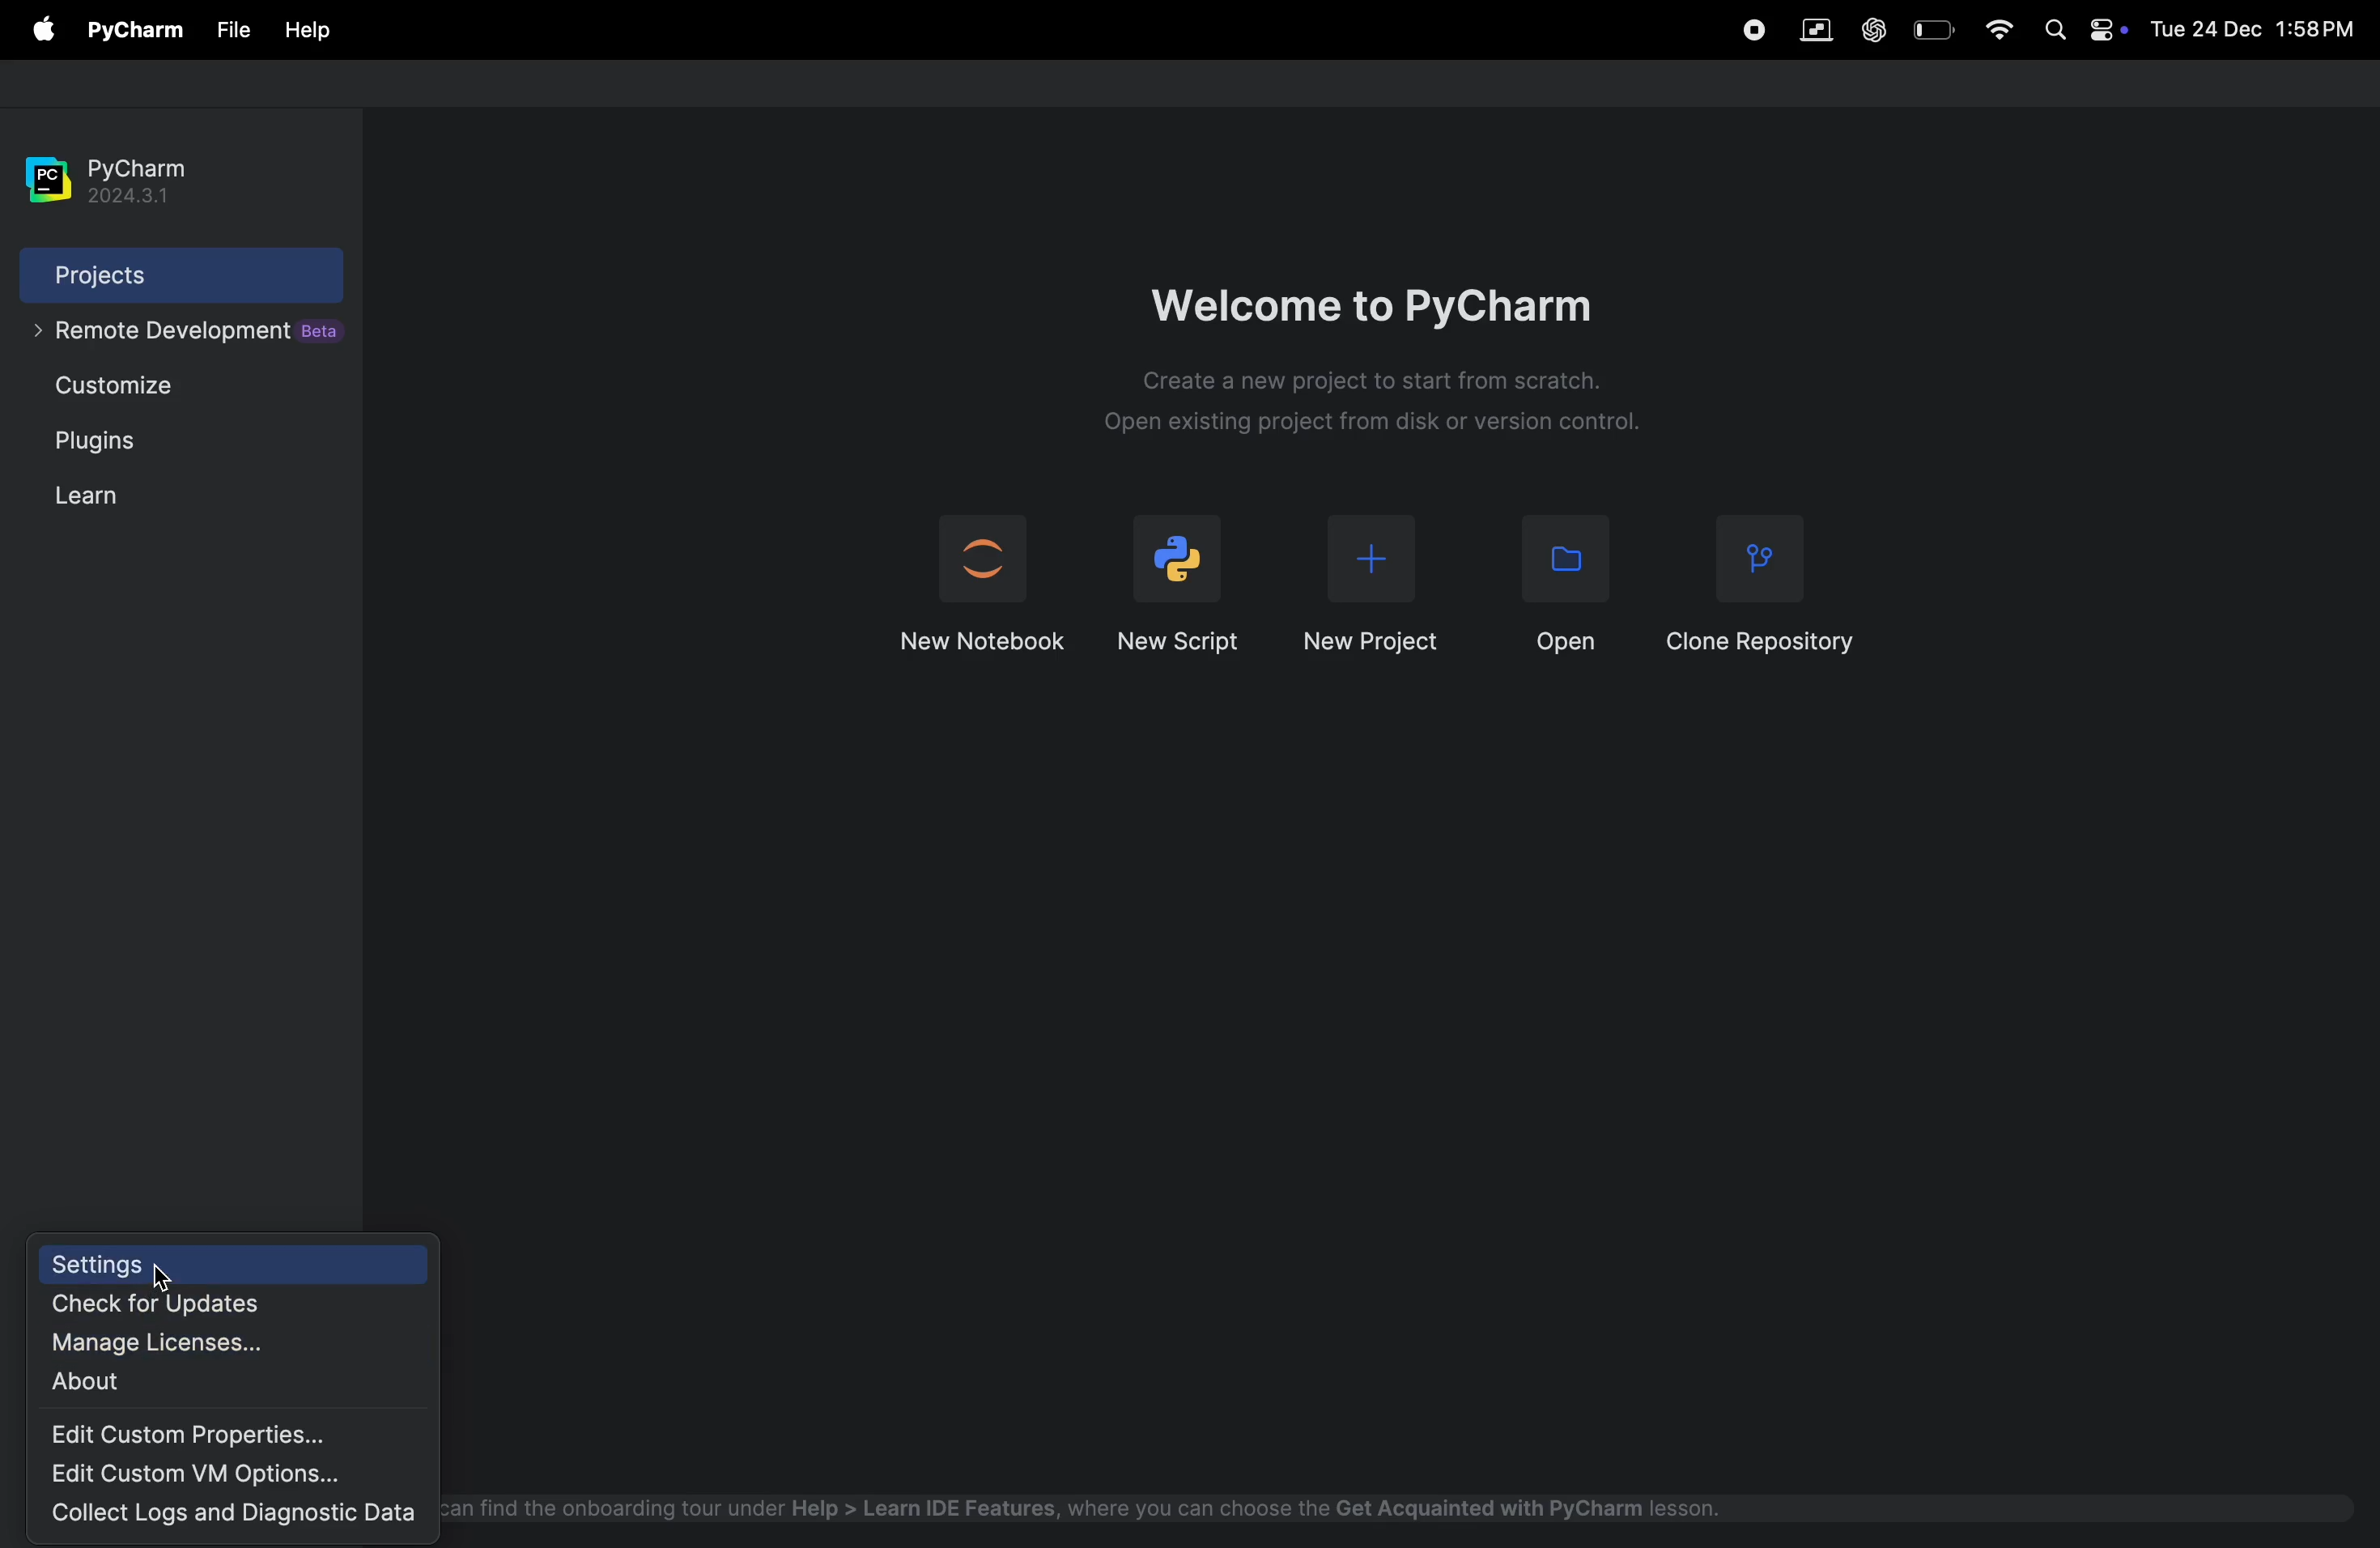 Image resolution: width=2380 pixels, height=1548 pixels. I want to click on record, so click(1750, 31).